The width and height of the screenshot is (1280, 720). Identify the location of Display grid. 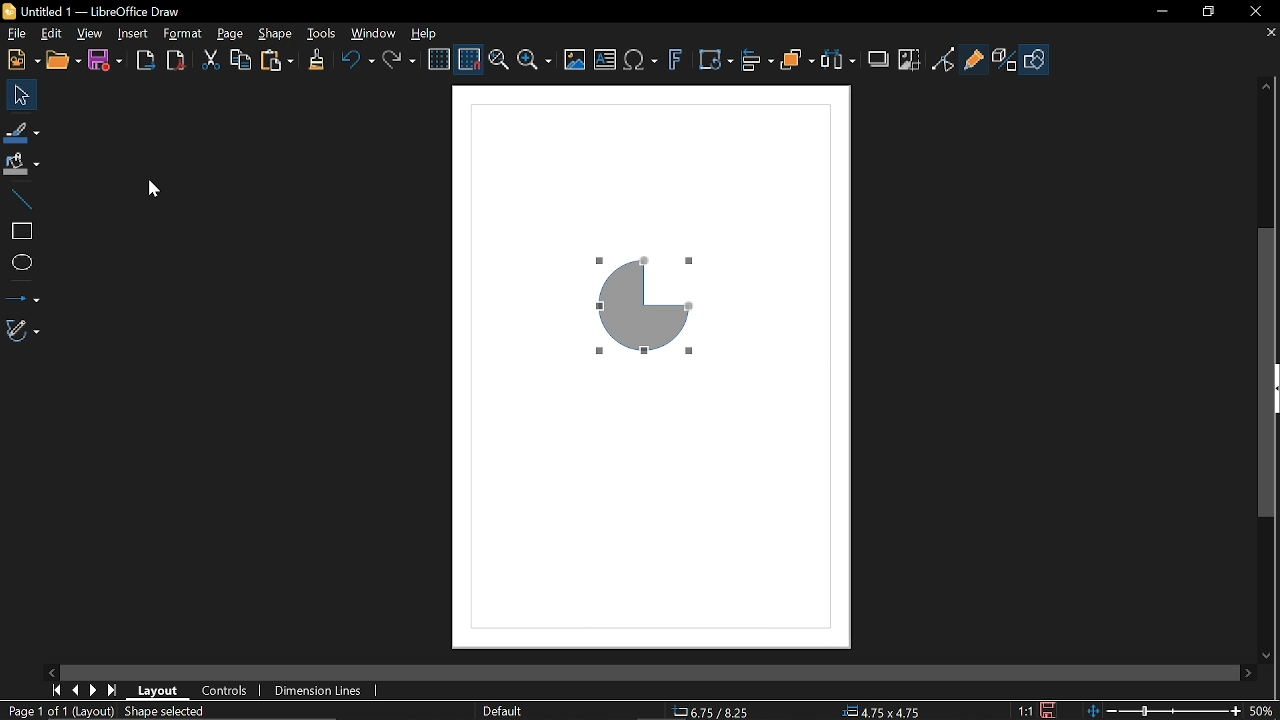
(440, 62).